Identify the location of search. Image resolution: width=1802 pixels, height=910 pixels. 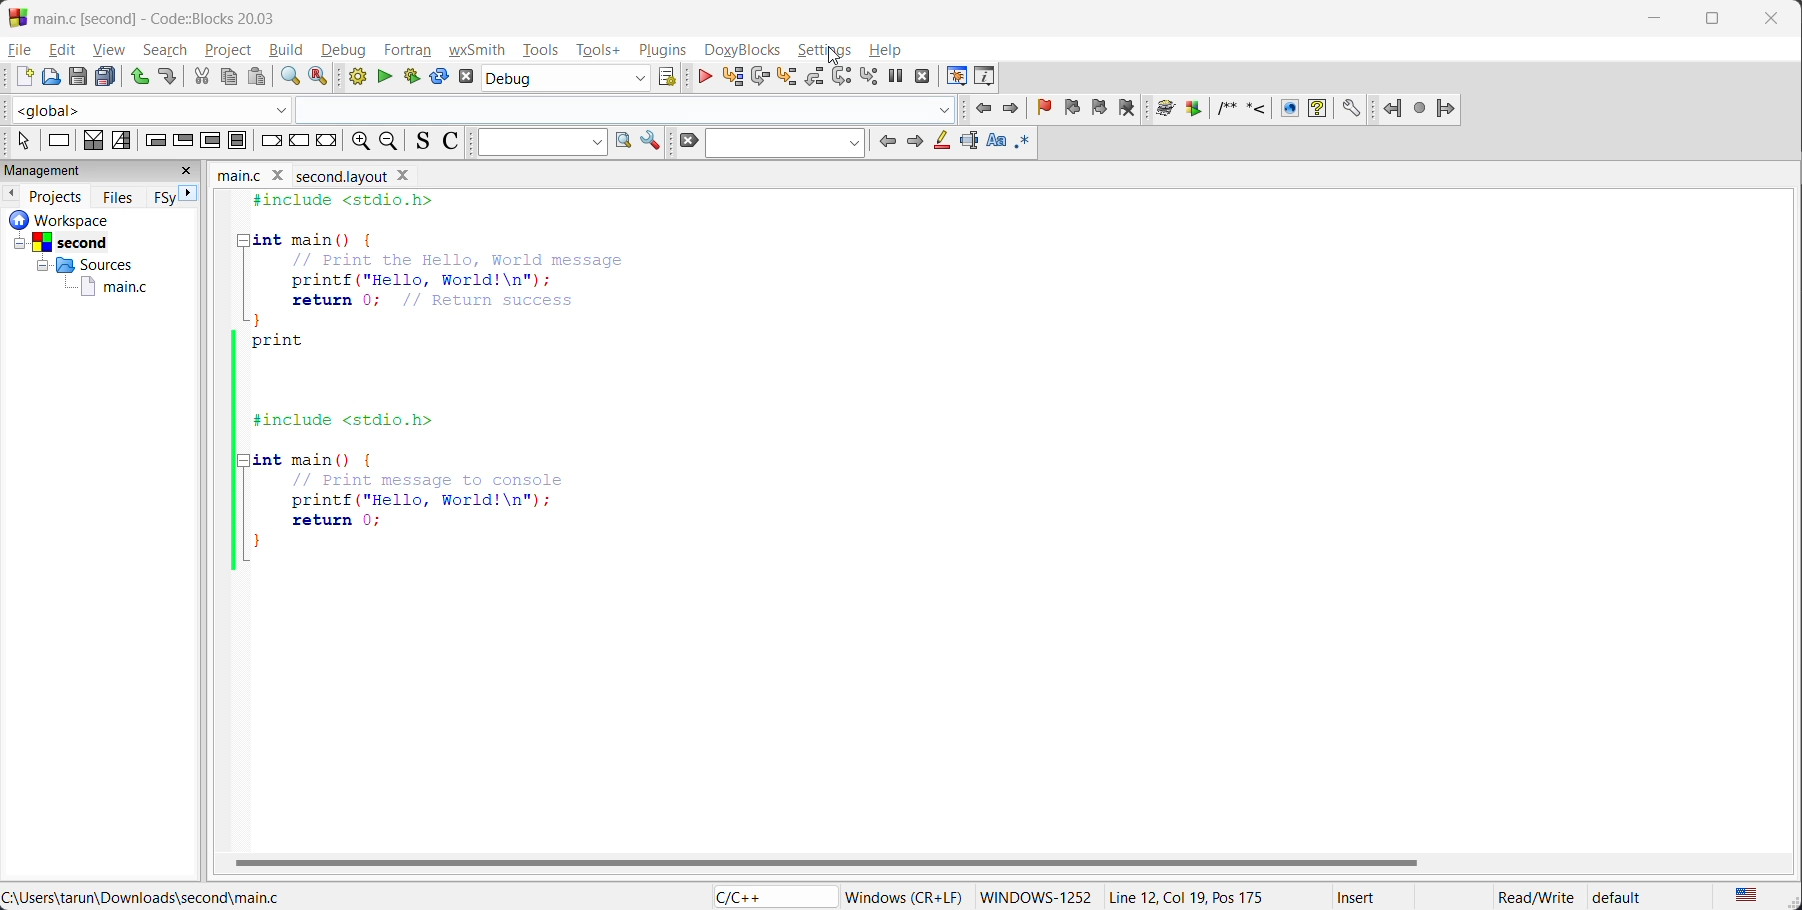
(169, 50).